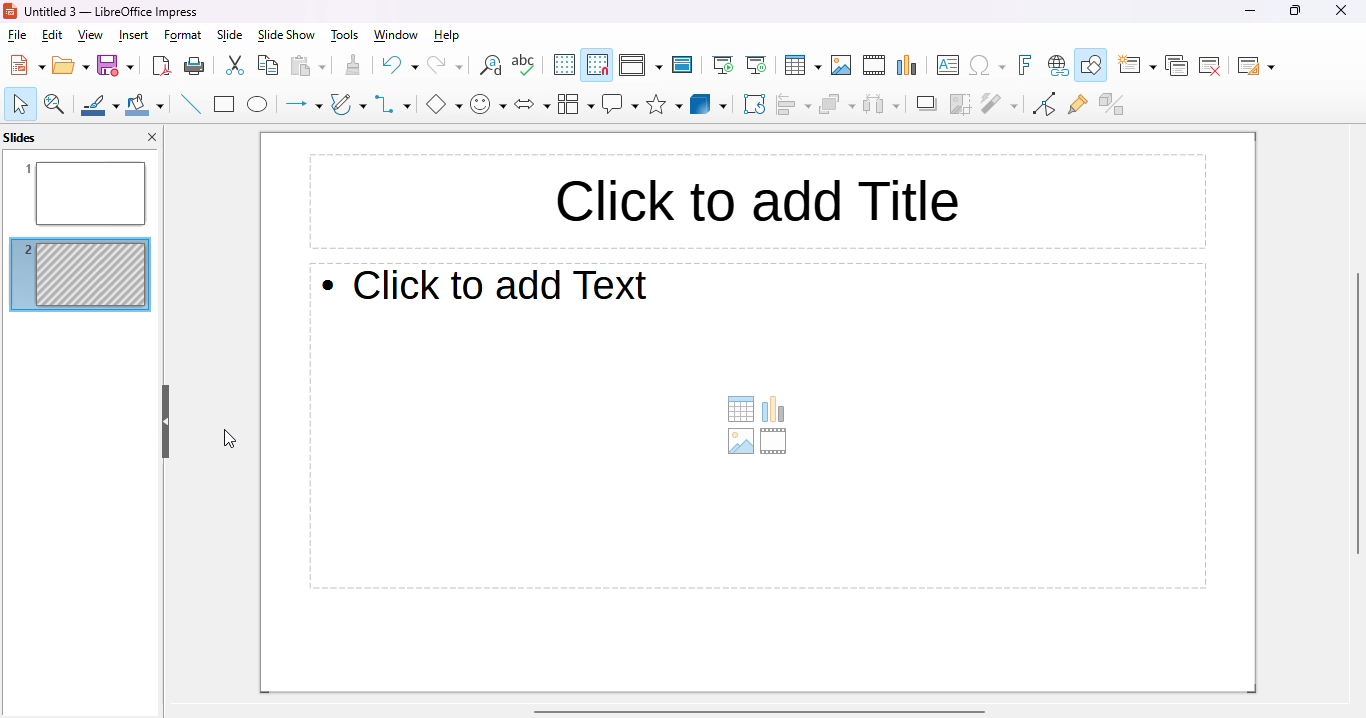 The width and height of the screenshot is (1366, 718). I want to click on table, so click(802, 65).